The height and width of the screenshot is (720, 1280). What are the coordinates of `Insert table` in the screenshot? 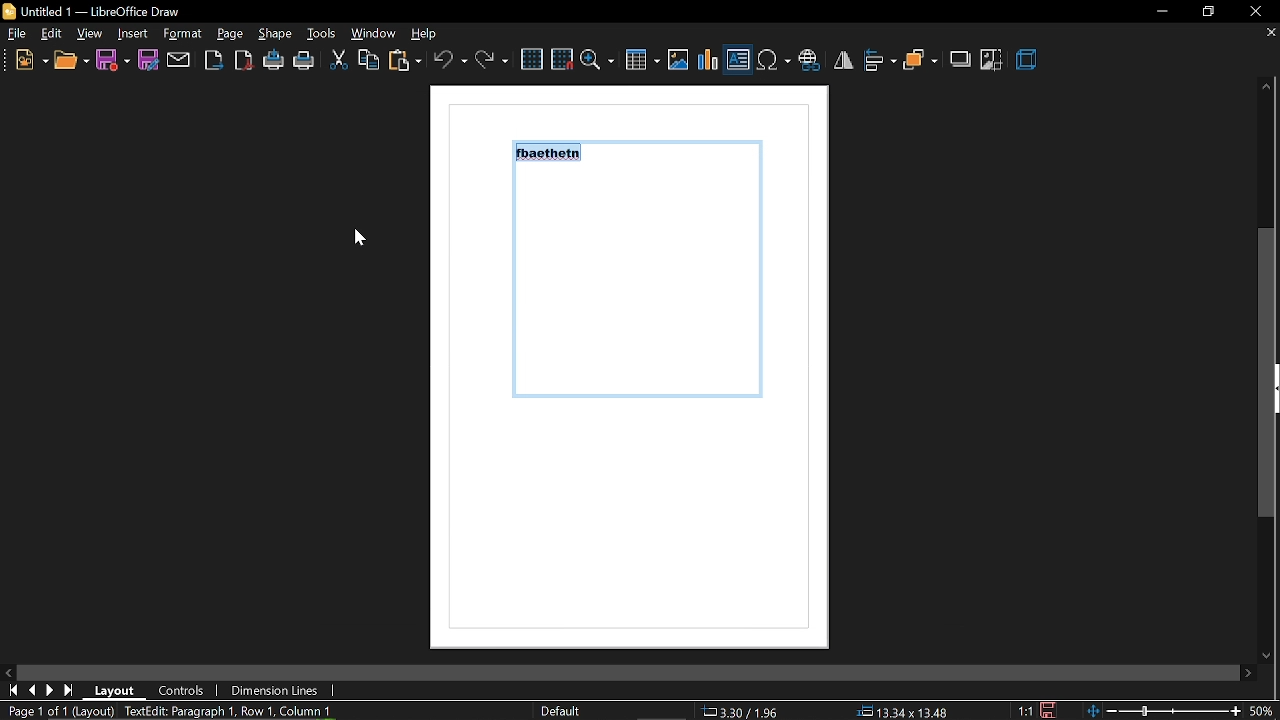 It's located at (642, 61).